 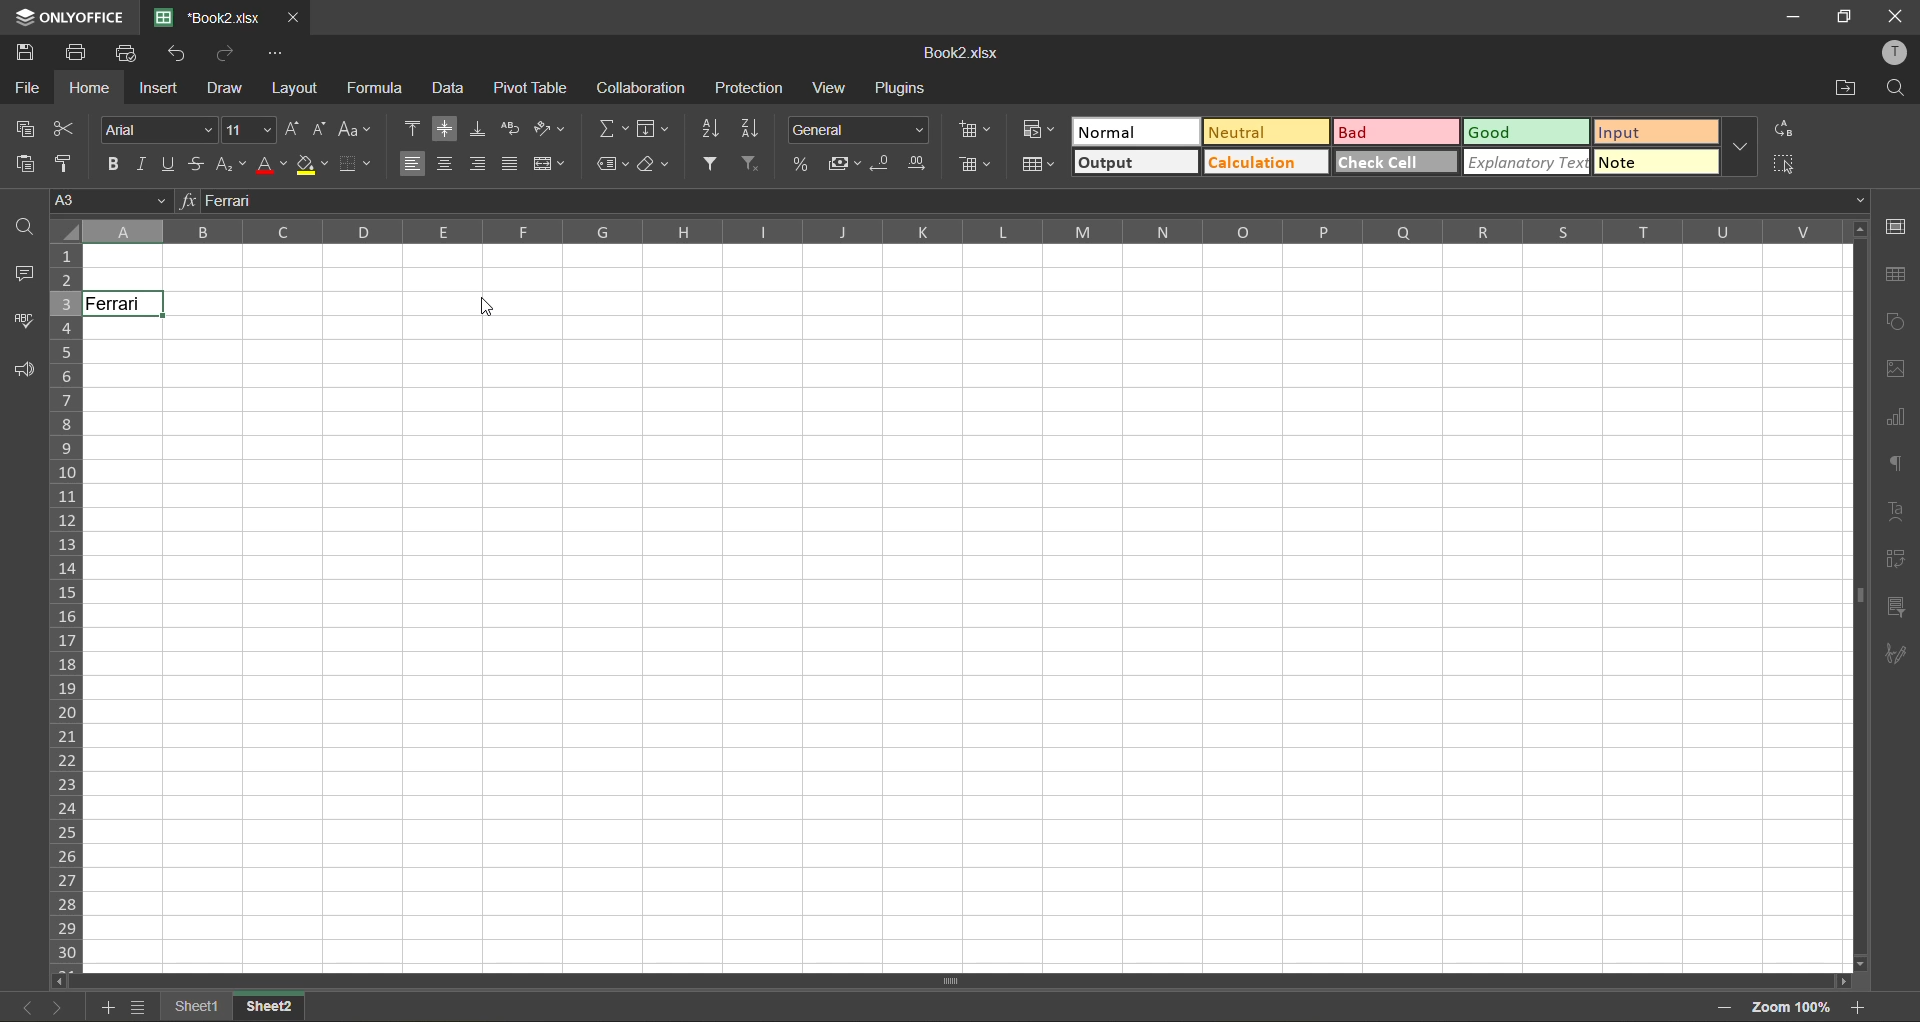 What do you see at coordinates (1134, 131) in the screenshot?
I see `normal` at bounding box center [1134, 131].